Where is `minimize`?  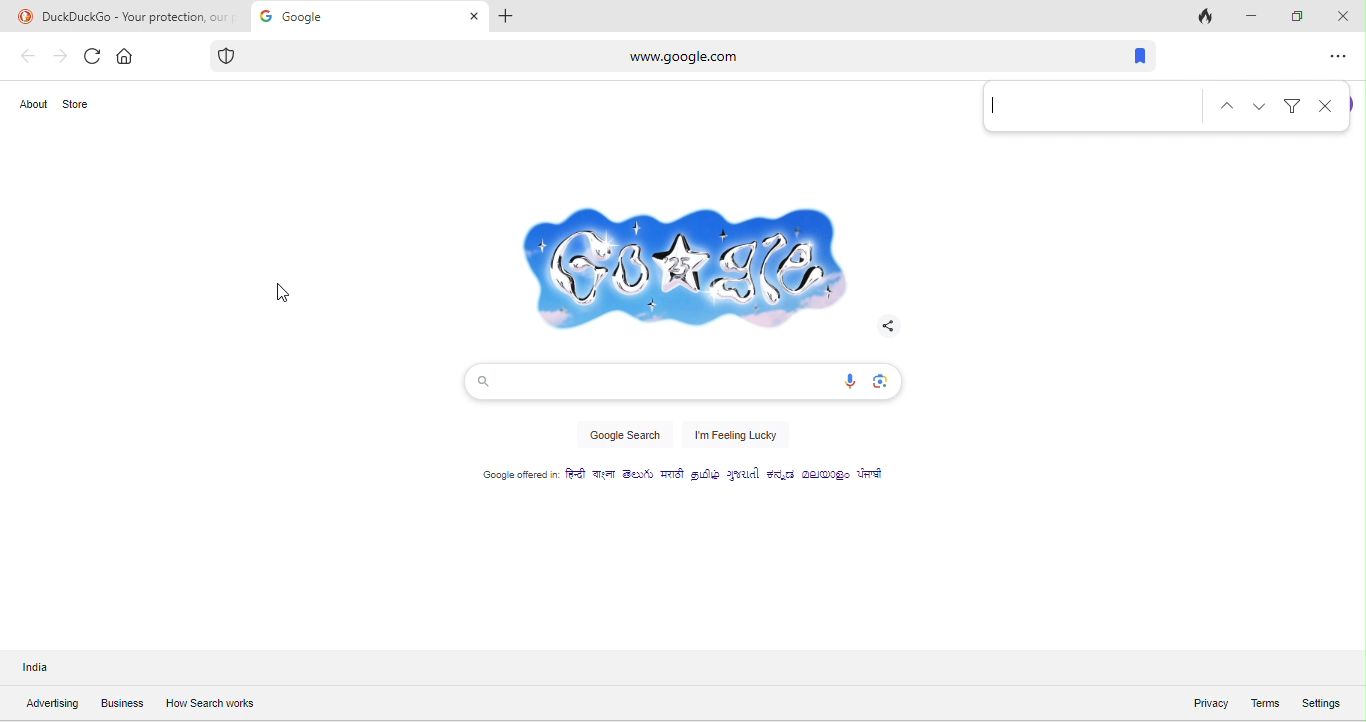 minimize is located at coordinates (1248, 16).